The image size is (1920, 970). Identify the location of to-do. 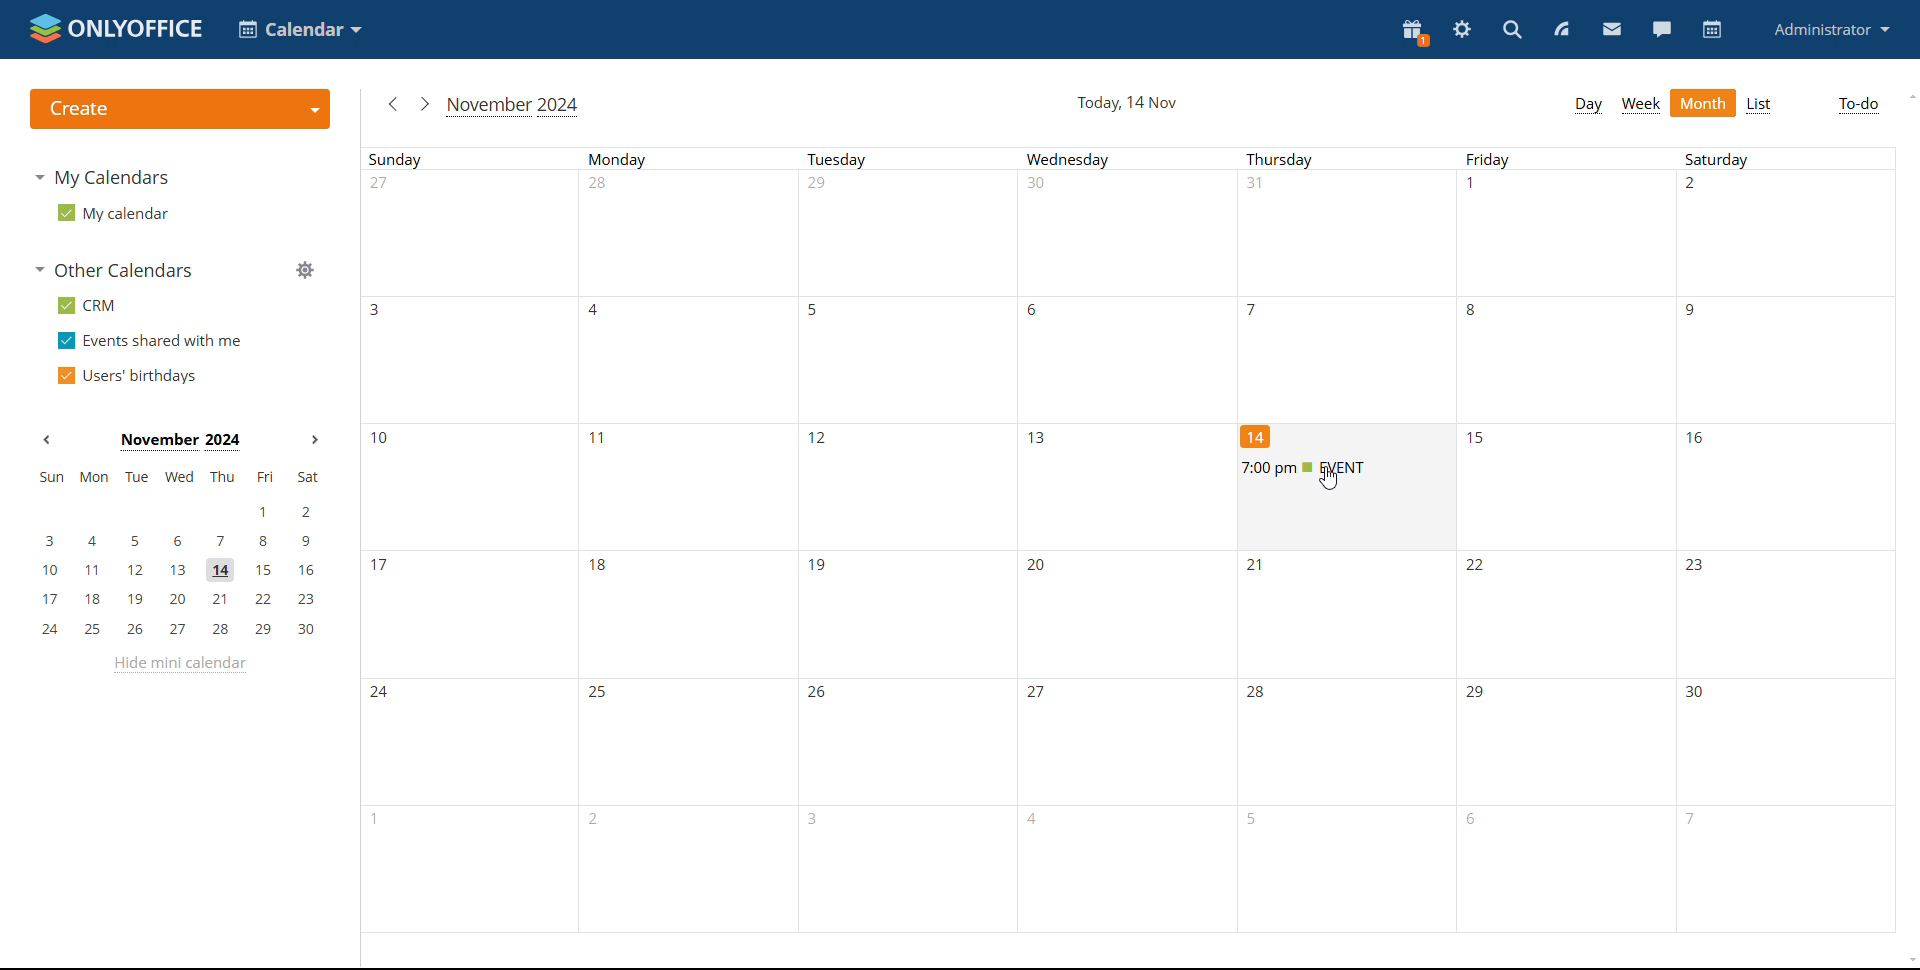
(1858, 107).